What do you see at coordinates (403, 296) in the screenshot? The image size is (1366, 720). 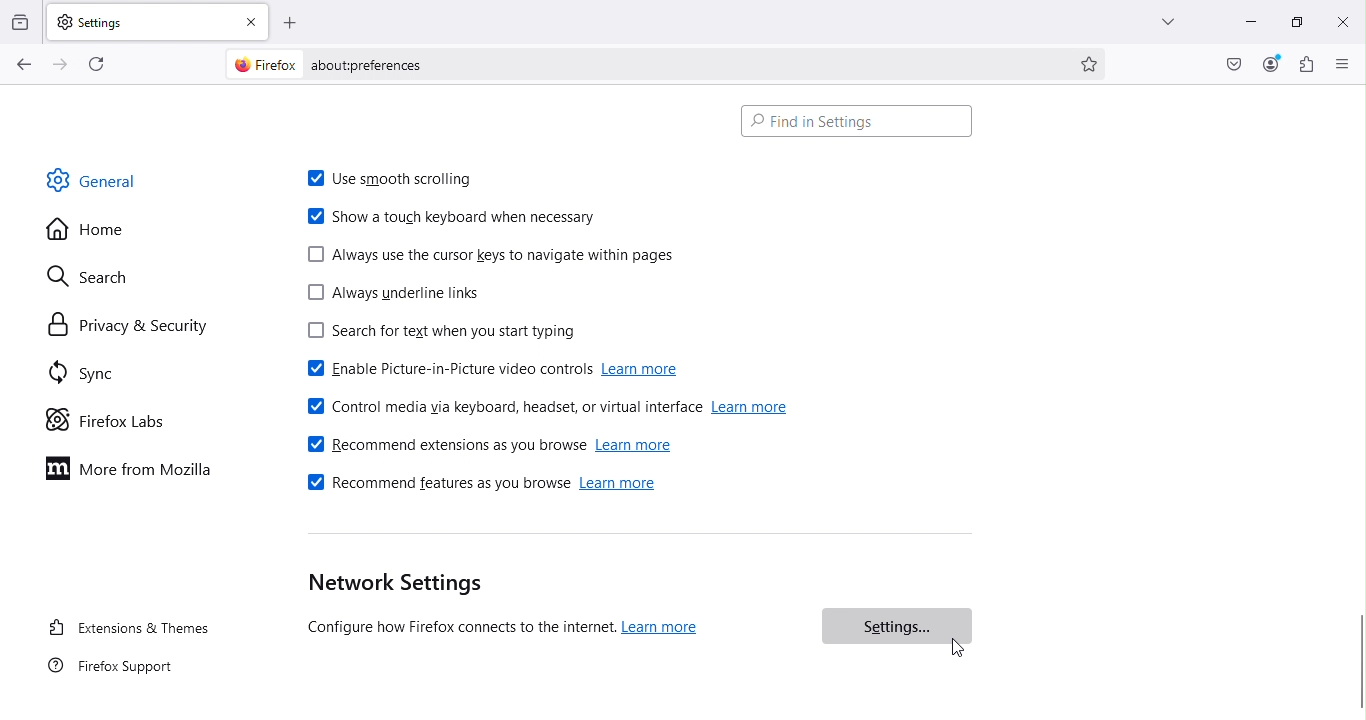 I see `Always underline links` at bounding box center [403, 296].